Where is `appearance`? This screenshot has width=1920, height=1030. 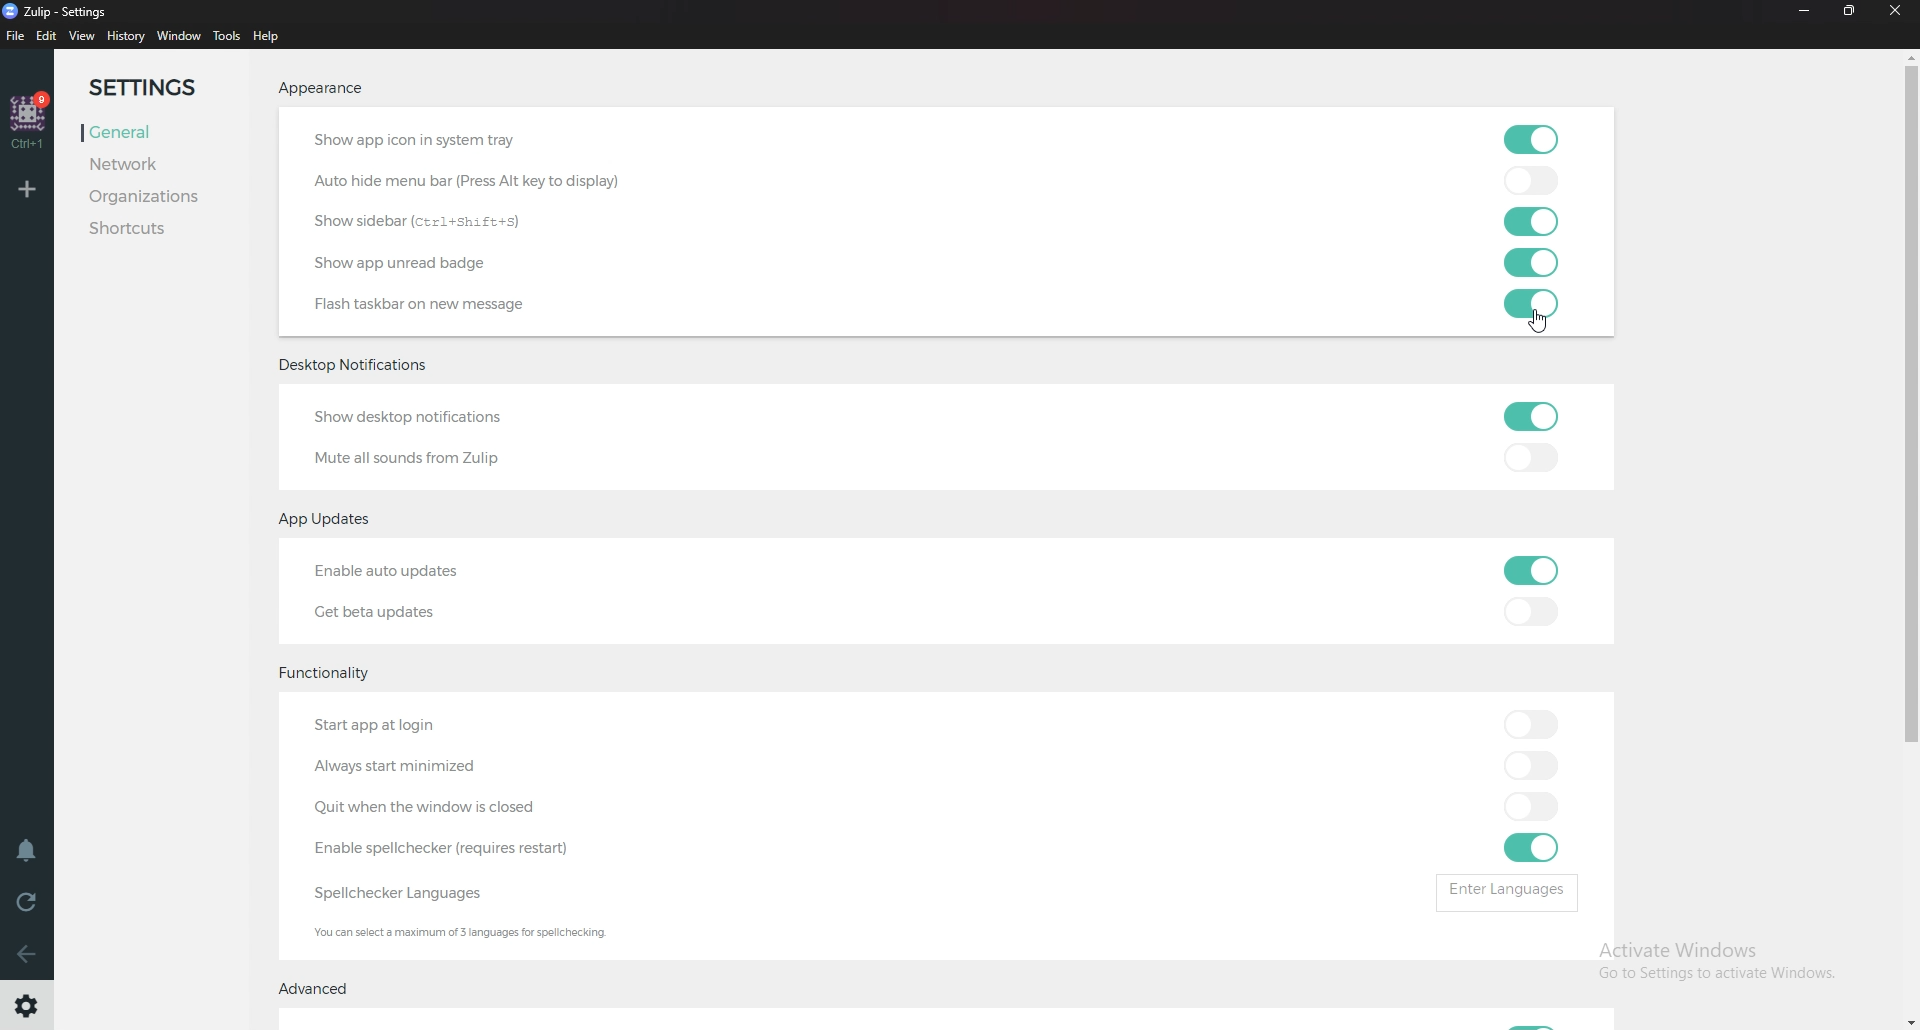 appearance is located at coordinates (322, 87).